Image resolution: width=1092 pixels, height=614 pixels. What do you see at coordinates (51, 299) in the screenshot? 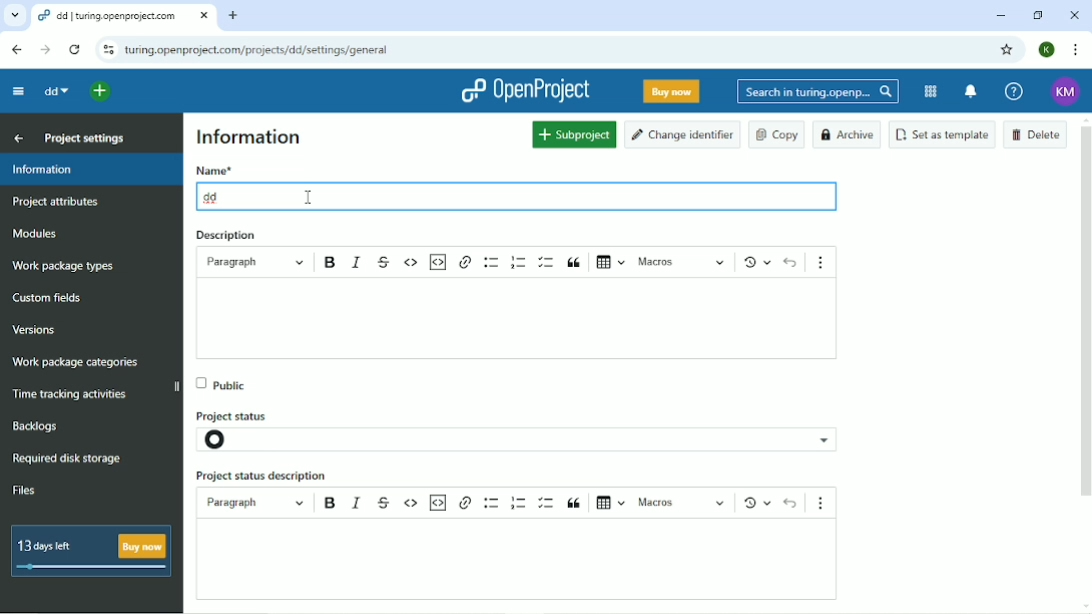
I see `Custom fields` at bounding box center [51, 299].